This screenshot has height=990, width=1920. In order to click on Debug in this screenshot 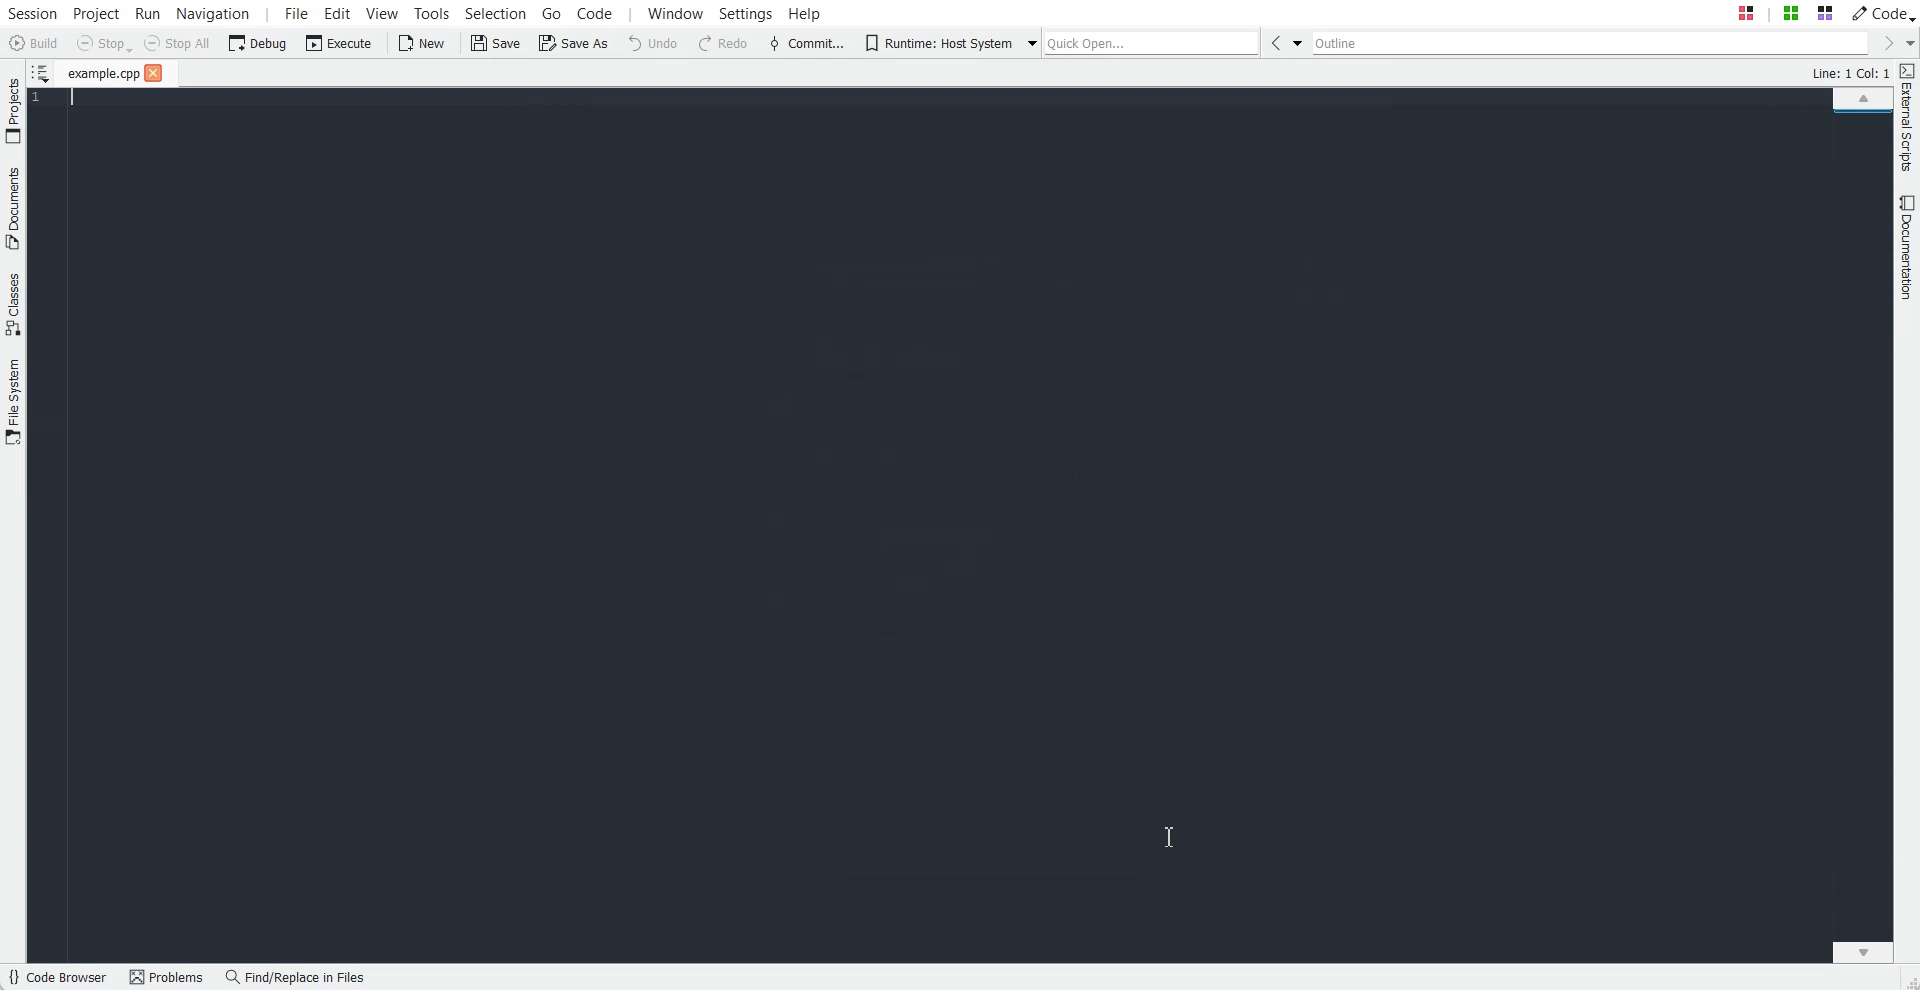, I will do `click(258, 42)`.